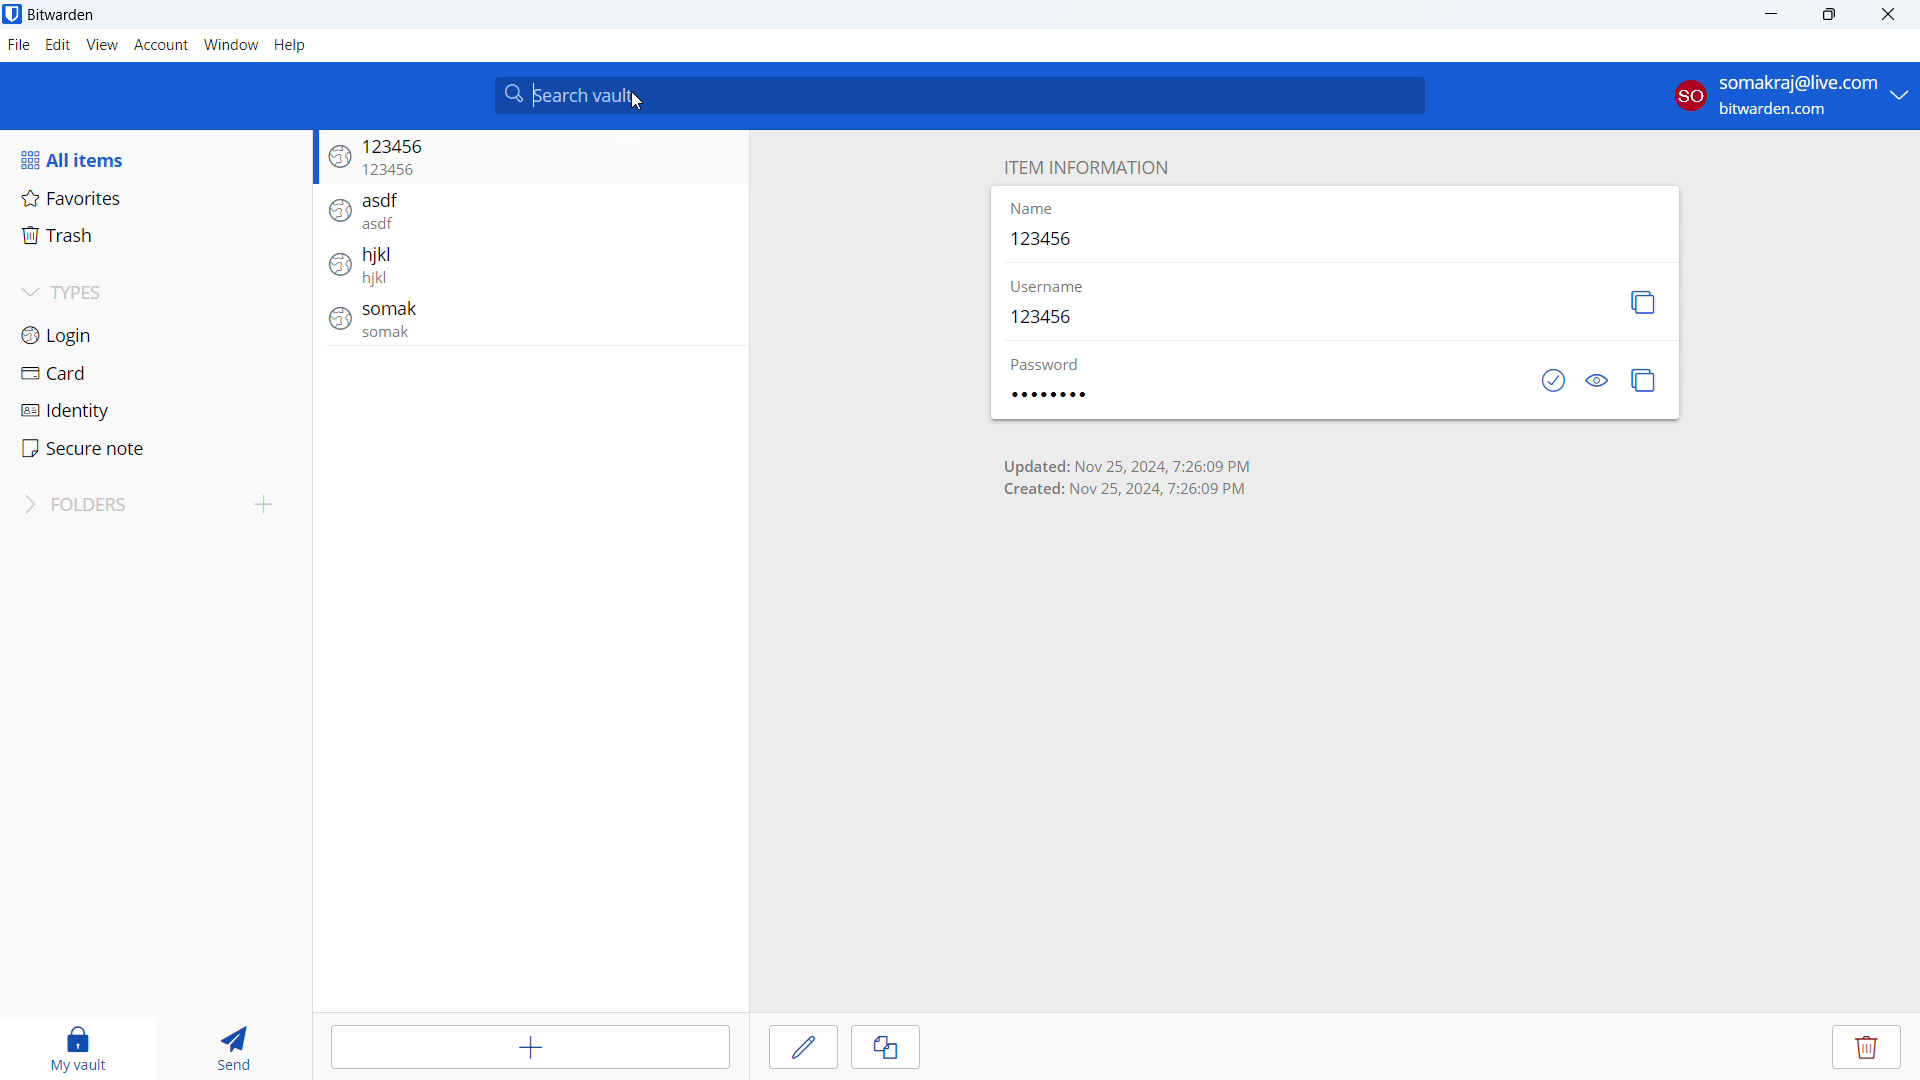 This screenshot has height=1080, width=1920. Describe the element at coordinates (154, 409) in the screenshot. I see `identity` at that location.